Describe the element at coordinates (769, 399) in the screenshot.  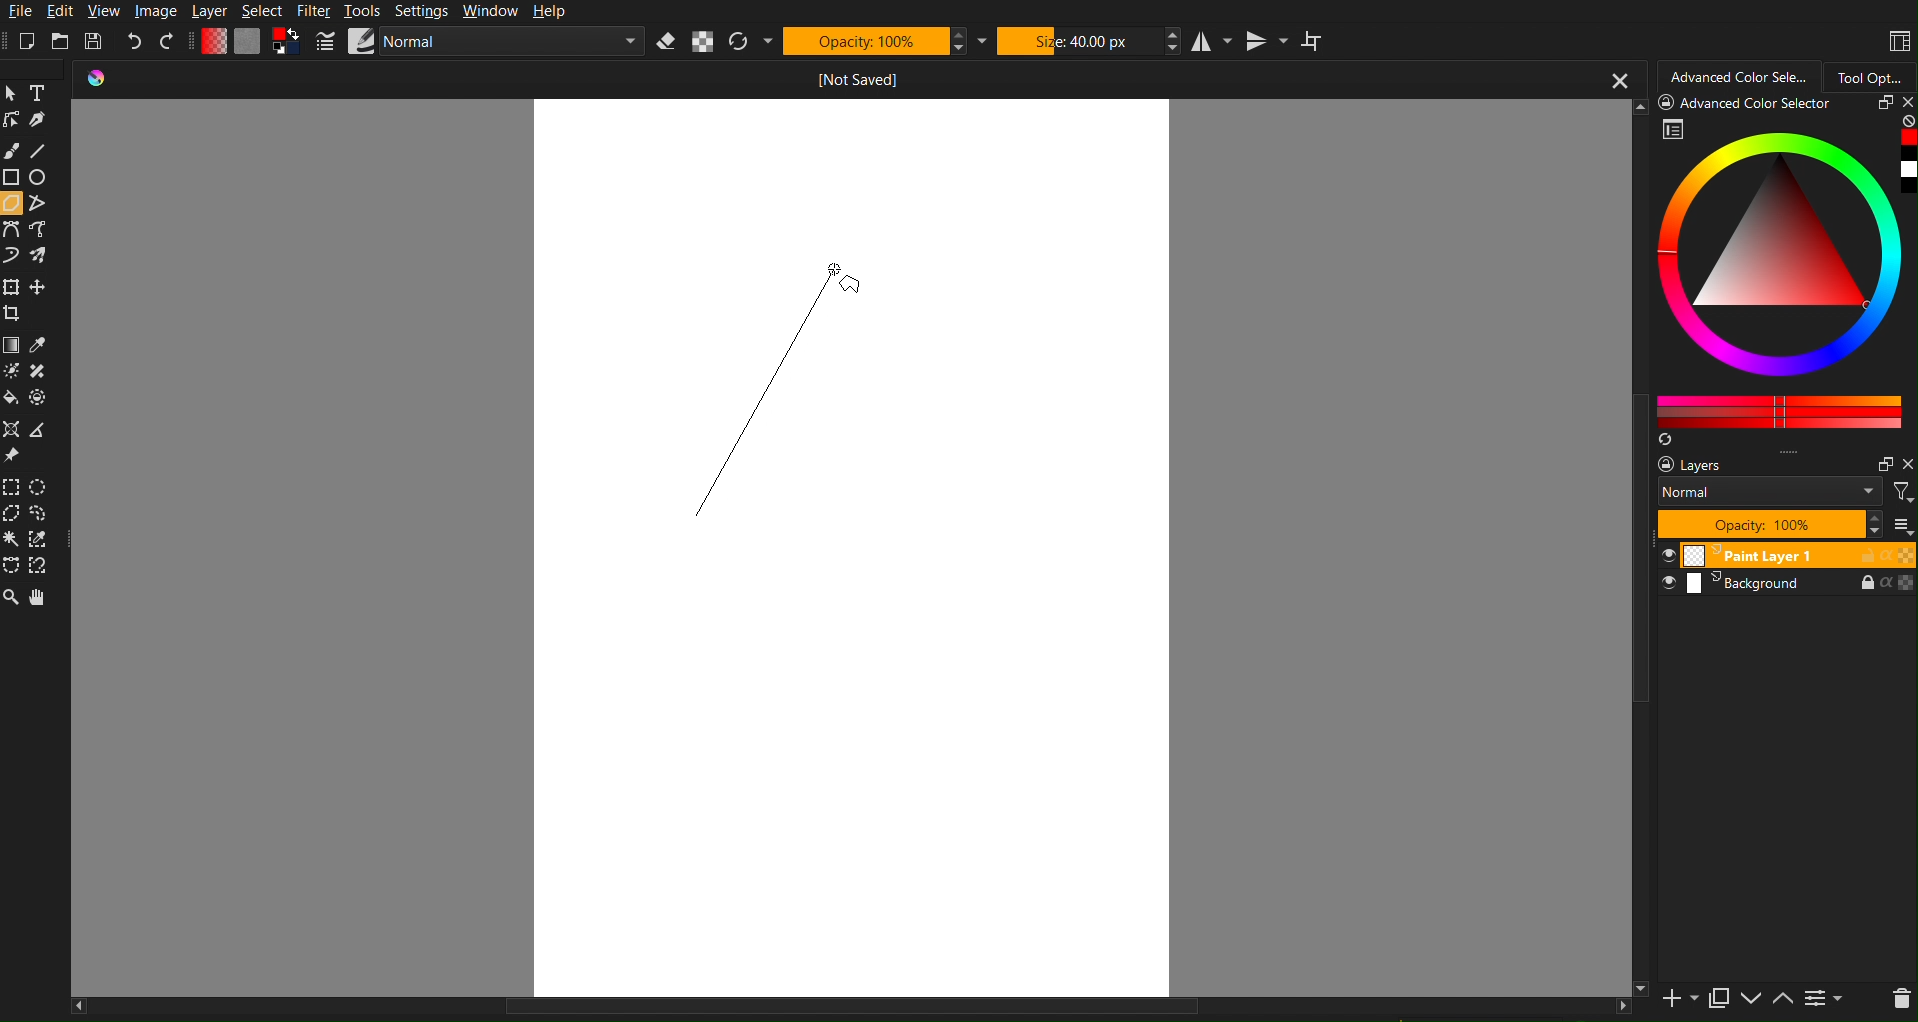
I see `Line 1` at that location.